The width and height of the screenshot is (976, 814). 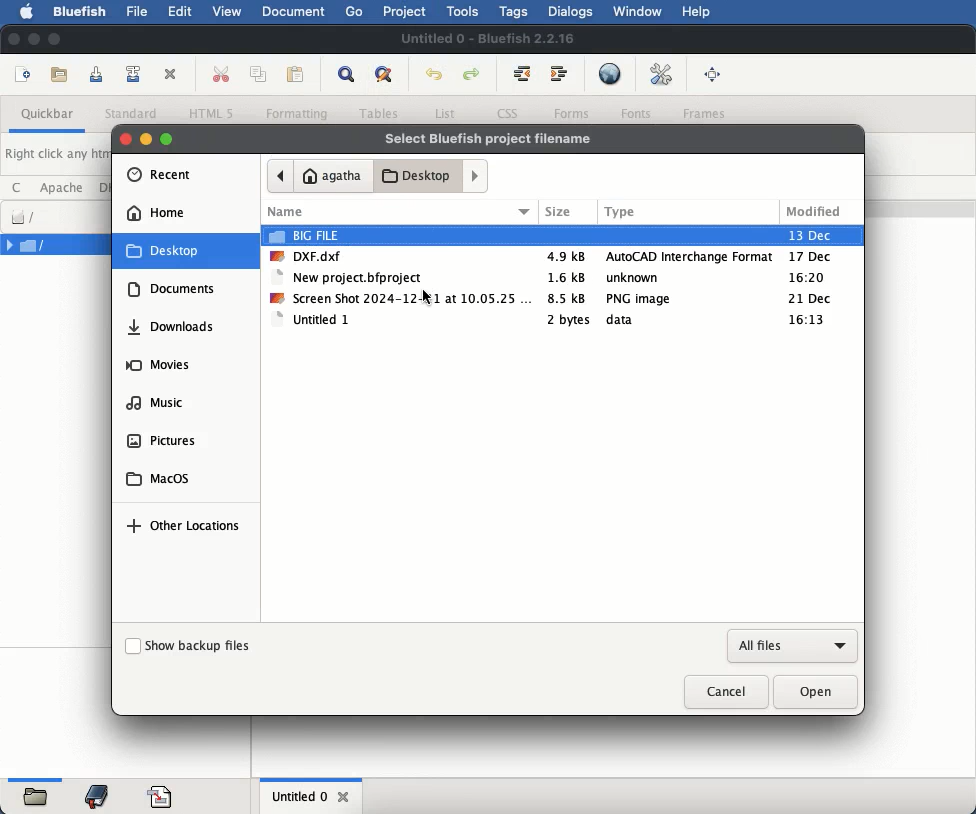 I want to click on Untitled 0 - Bluefish 2.2.0, so click(x=487, y=37).